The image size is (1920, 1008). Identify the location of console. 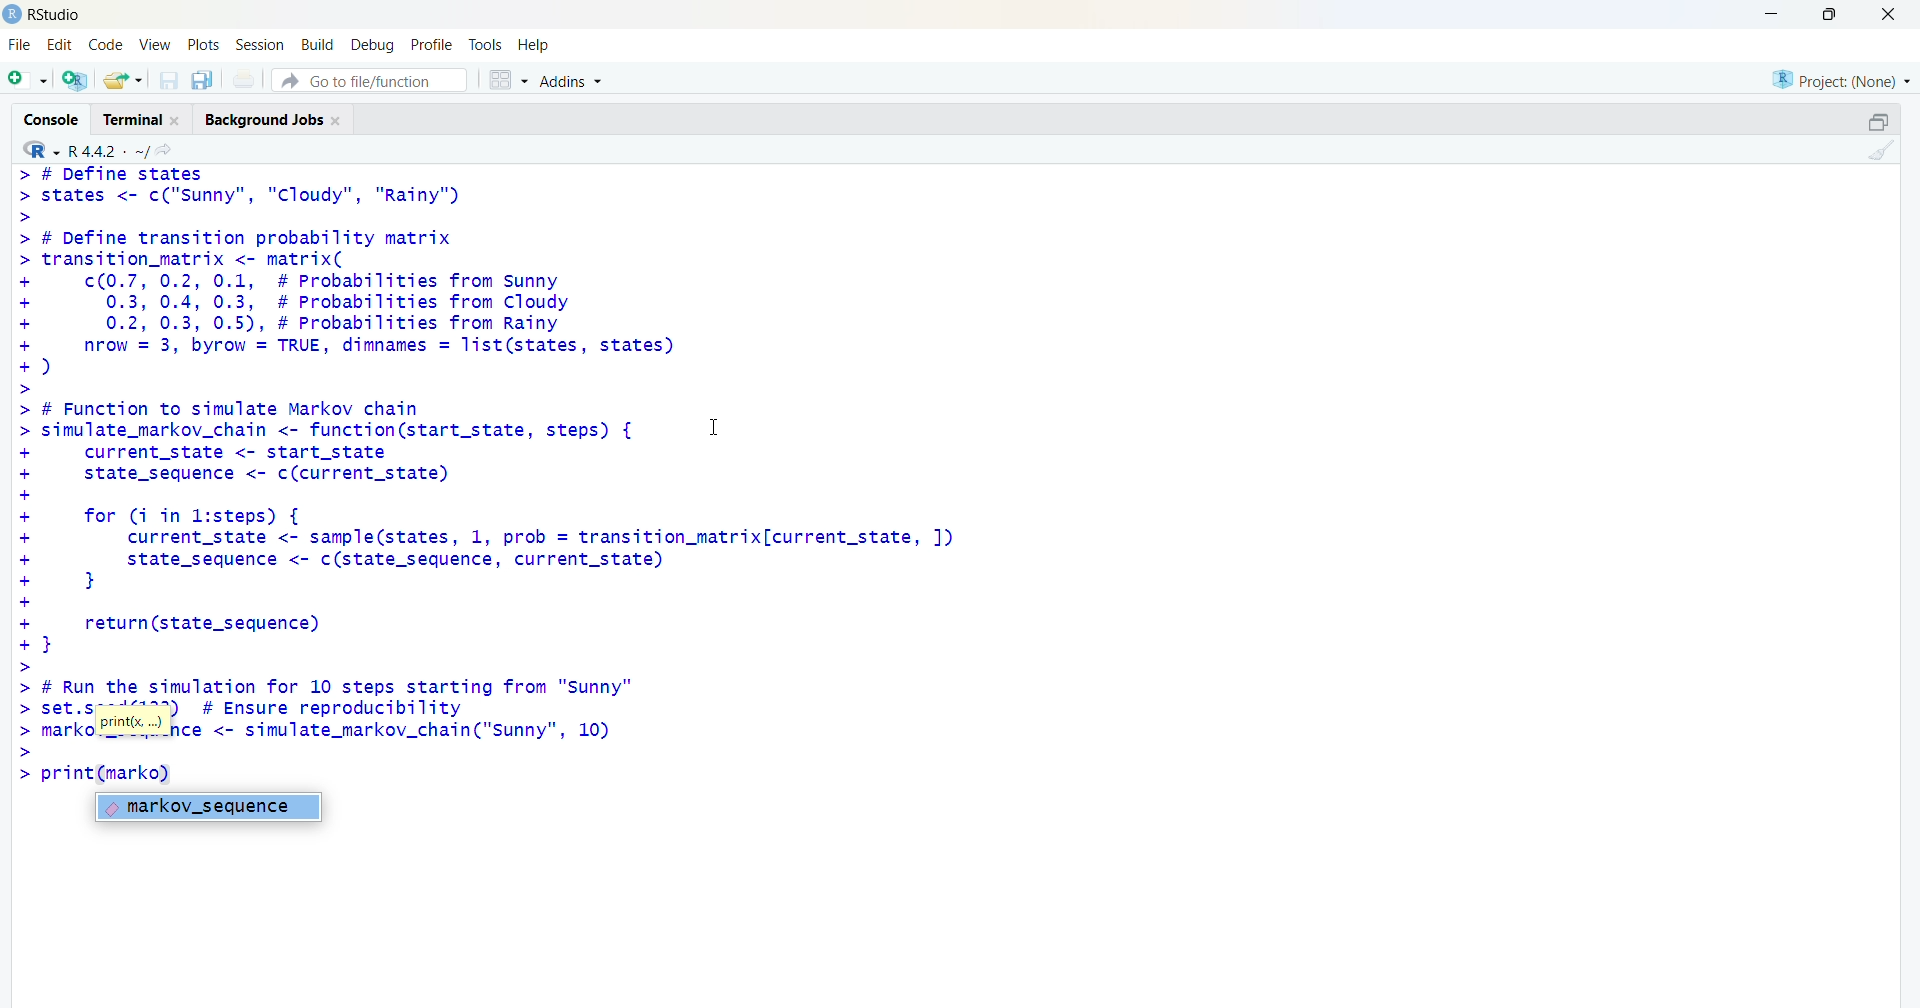
(49, 118).